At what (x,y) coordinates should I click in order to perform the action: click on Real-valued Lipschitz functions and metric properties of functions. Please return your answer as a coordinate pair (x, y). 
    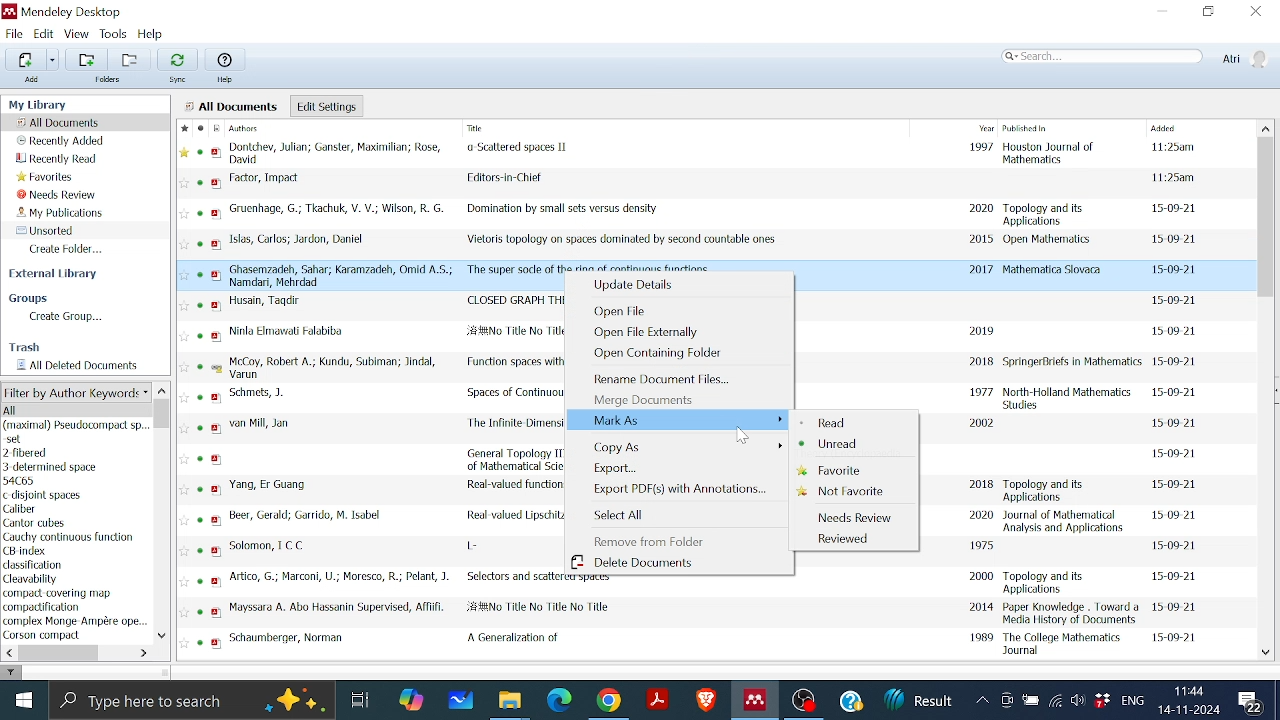
    Looking at the image, I should click on (370, 519).